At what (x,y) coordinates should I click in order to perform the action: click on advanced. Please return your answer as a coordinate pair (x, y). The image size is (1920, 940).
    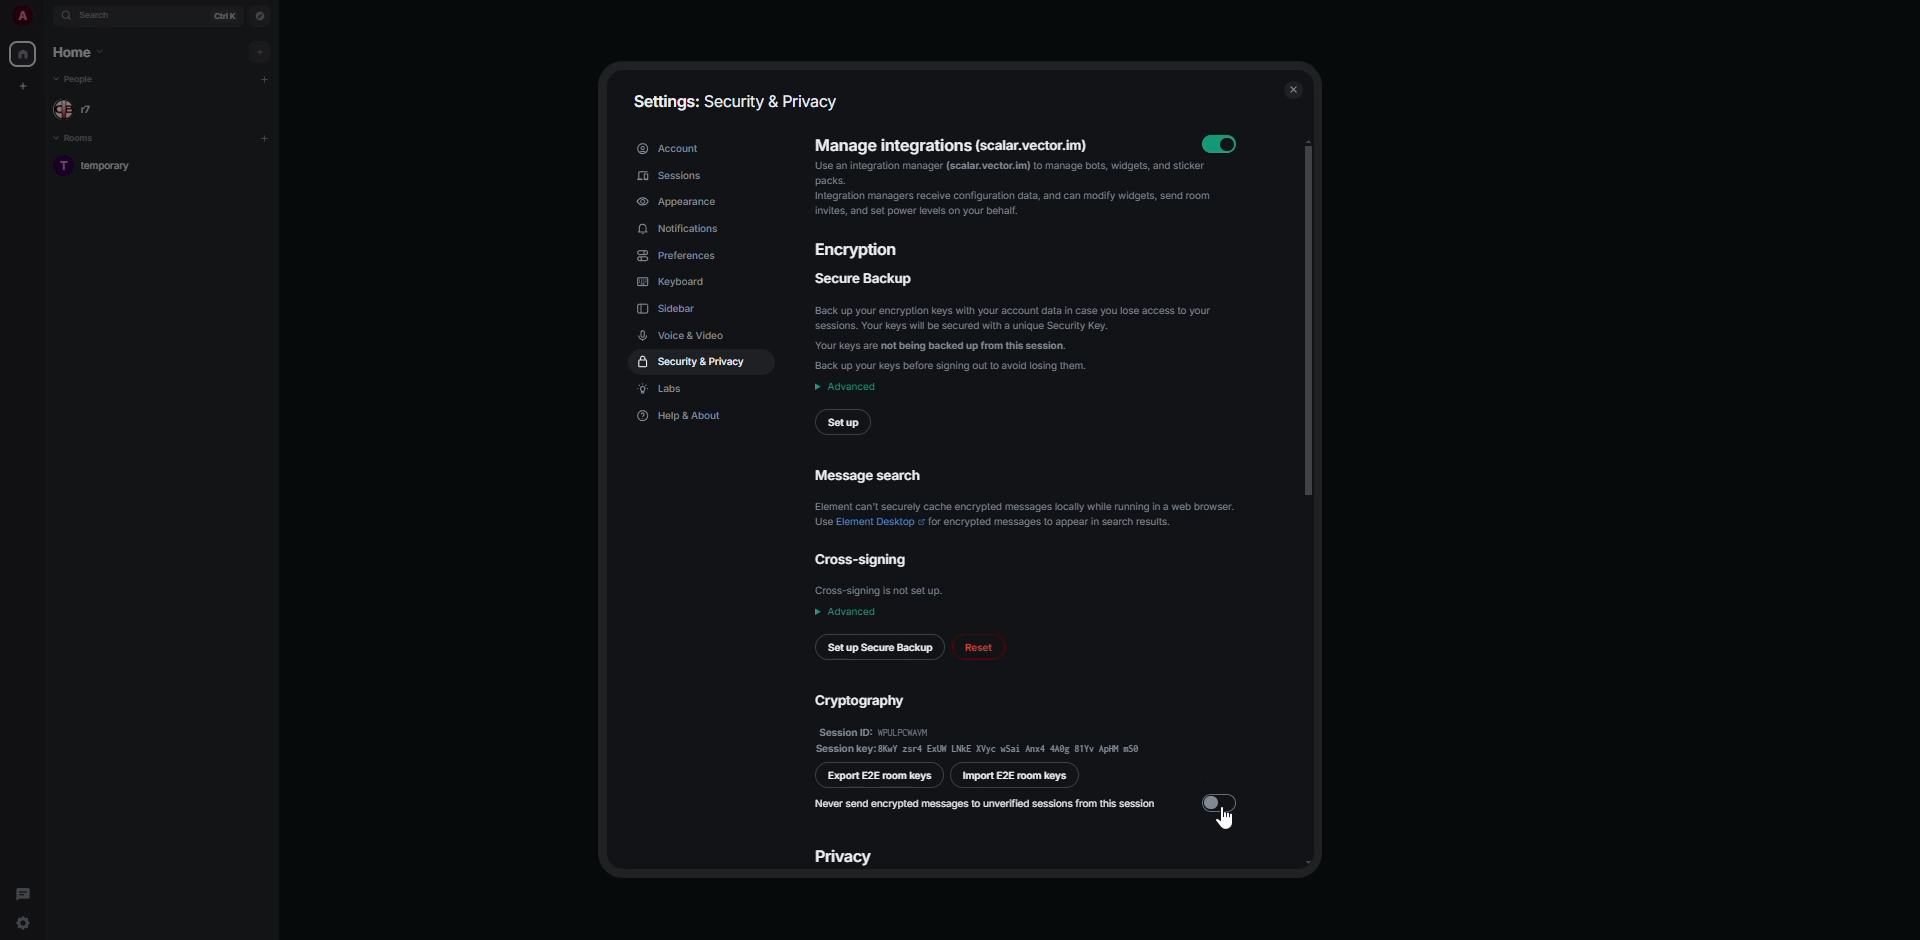
    Looking at the image, I should click on (847, 387).